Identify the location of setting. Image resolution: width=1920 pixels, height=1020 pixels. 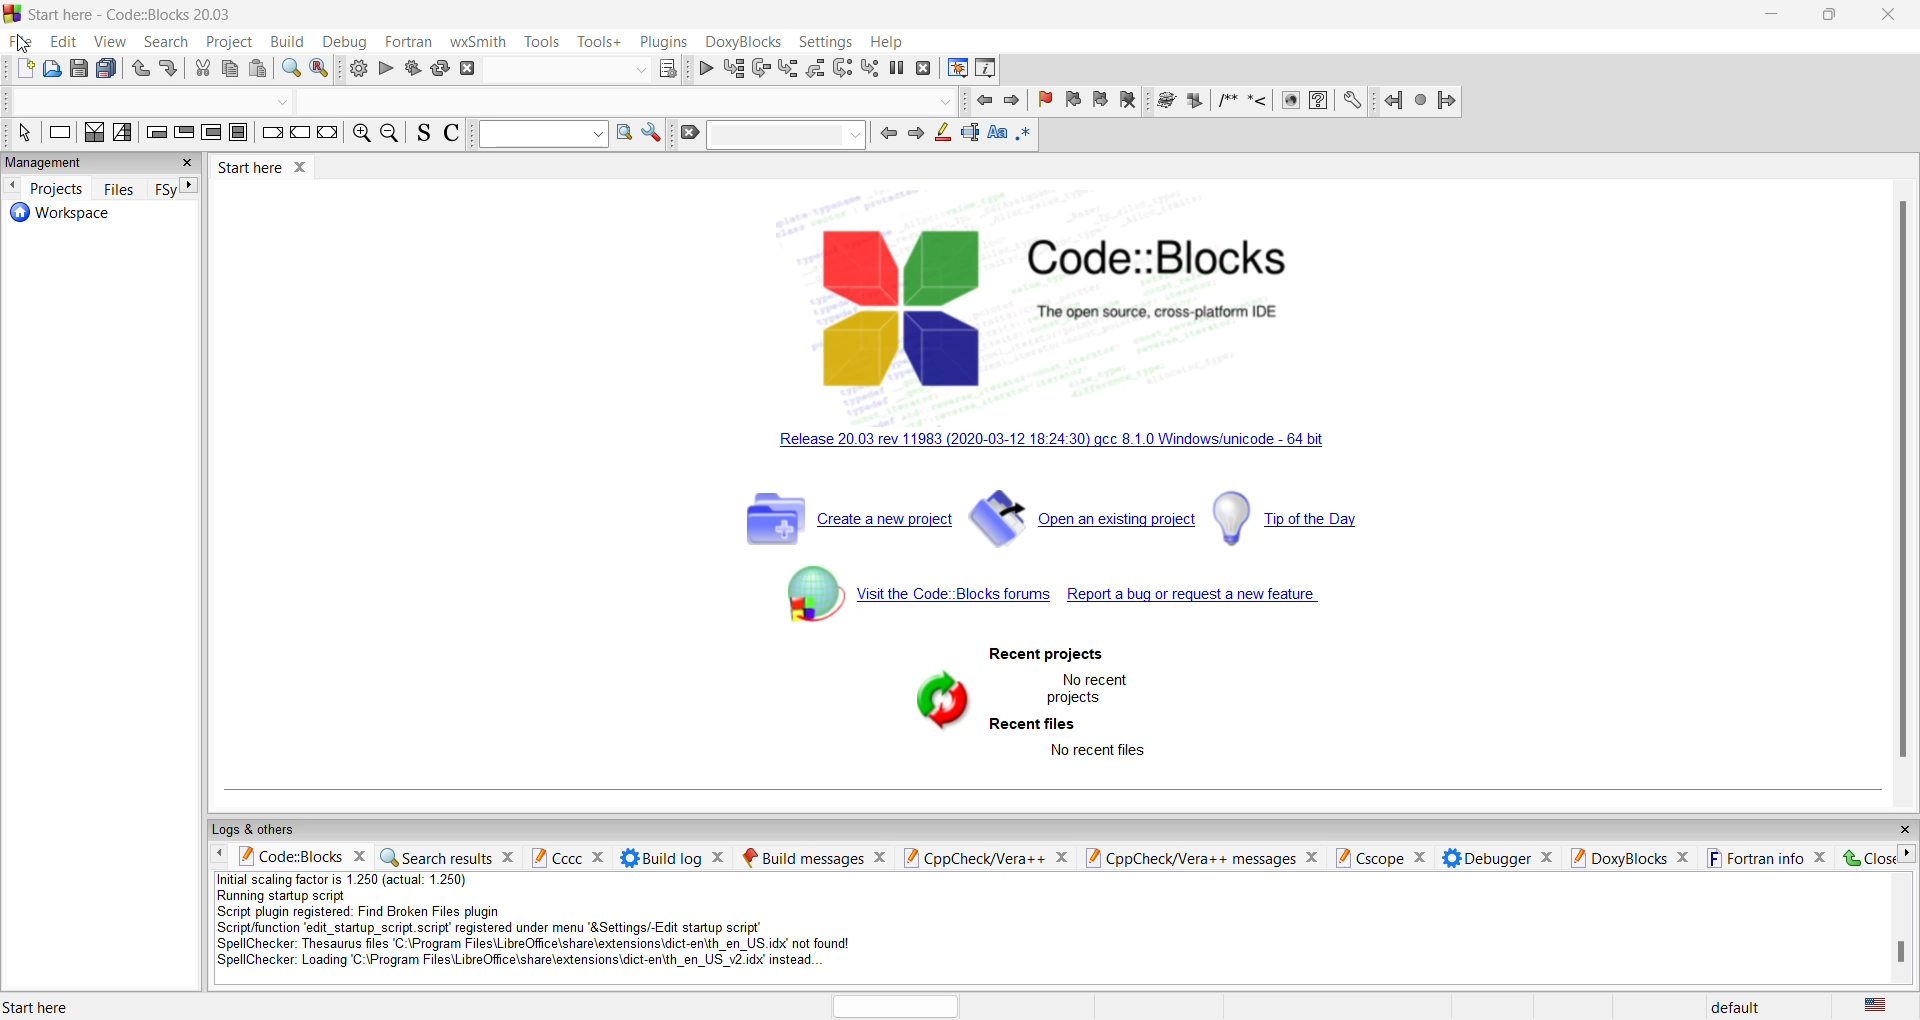
(1353, 102).